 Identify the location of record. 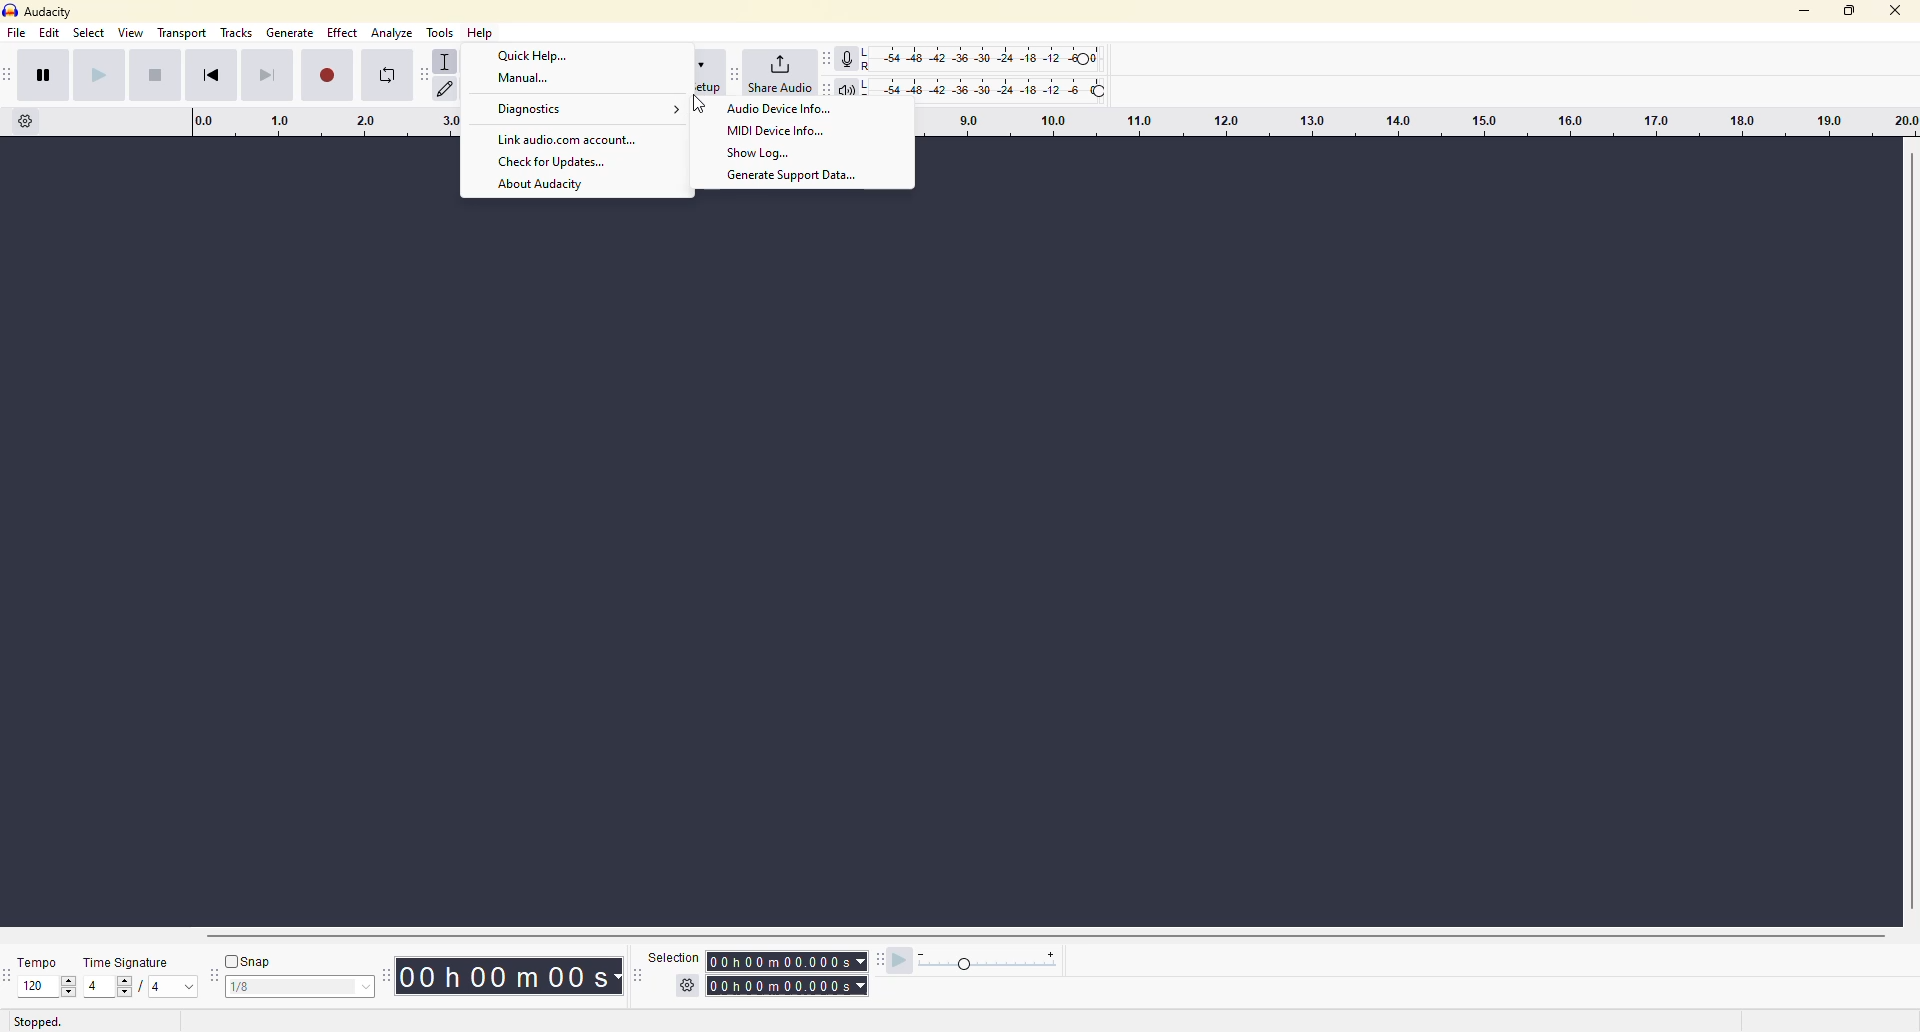
(330, 73).